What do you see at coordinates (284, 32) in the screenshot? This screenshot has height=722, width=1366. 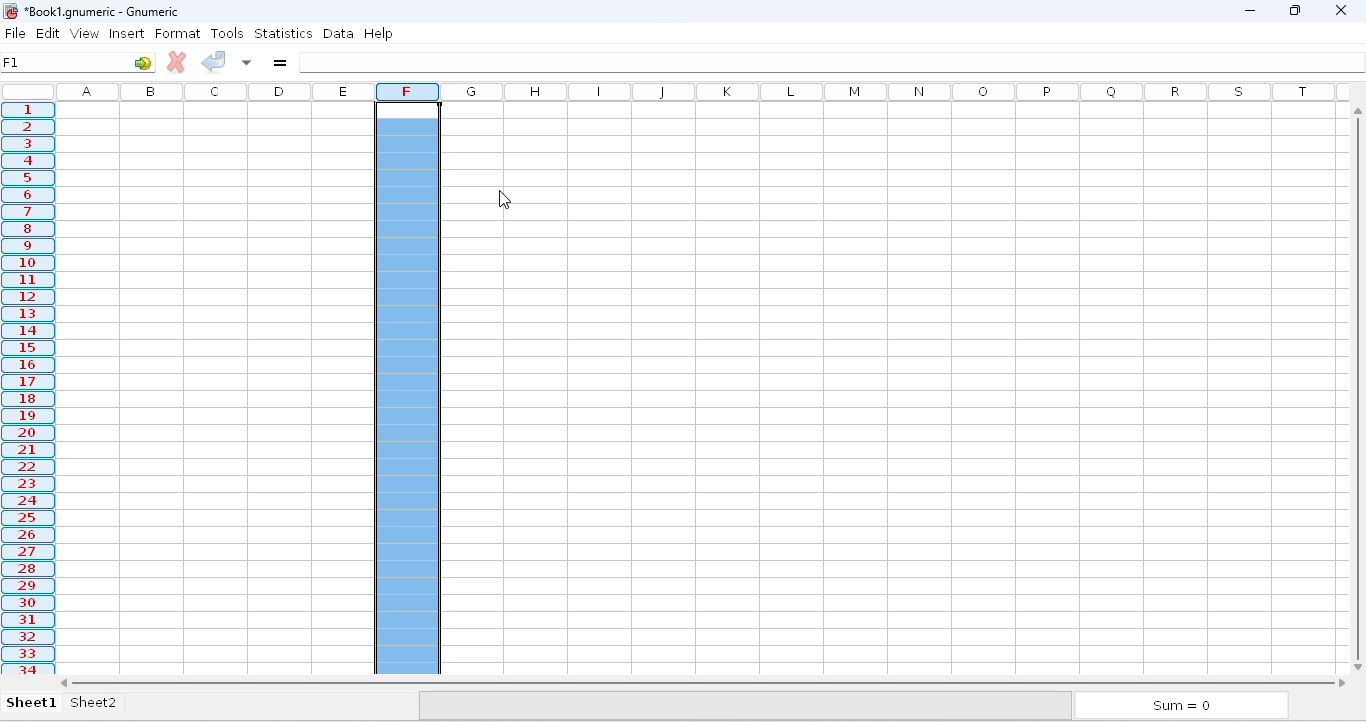 I see `statistics` at bounding box center [284, 32].